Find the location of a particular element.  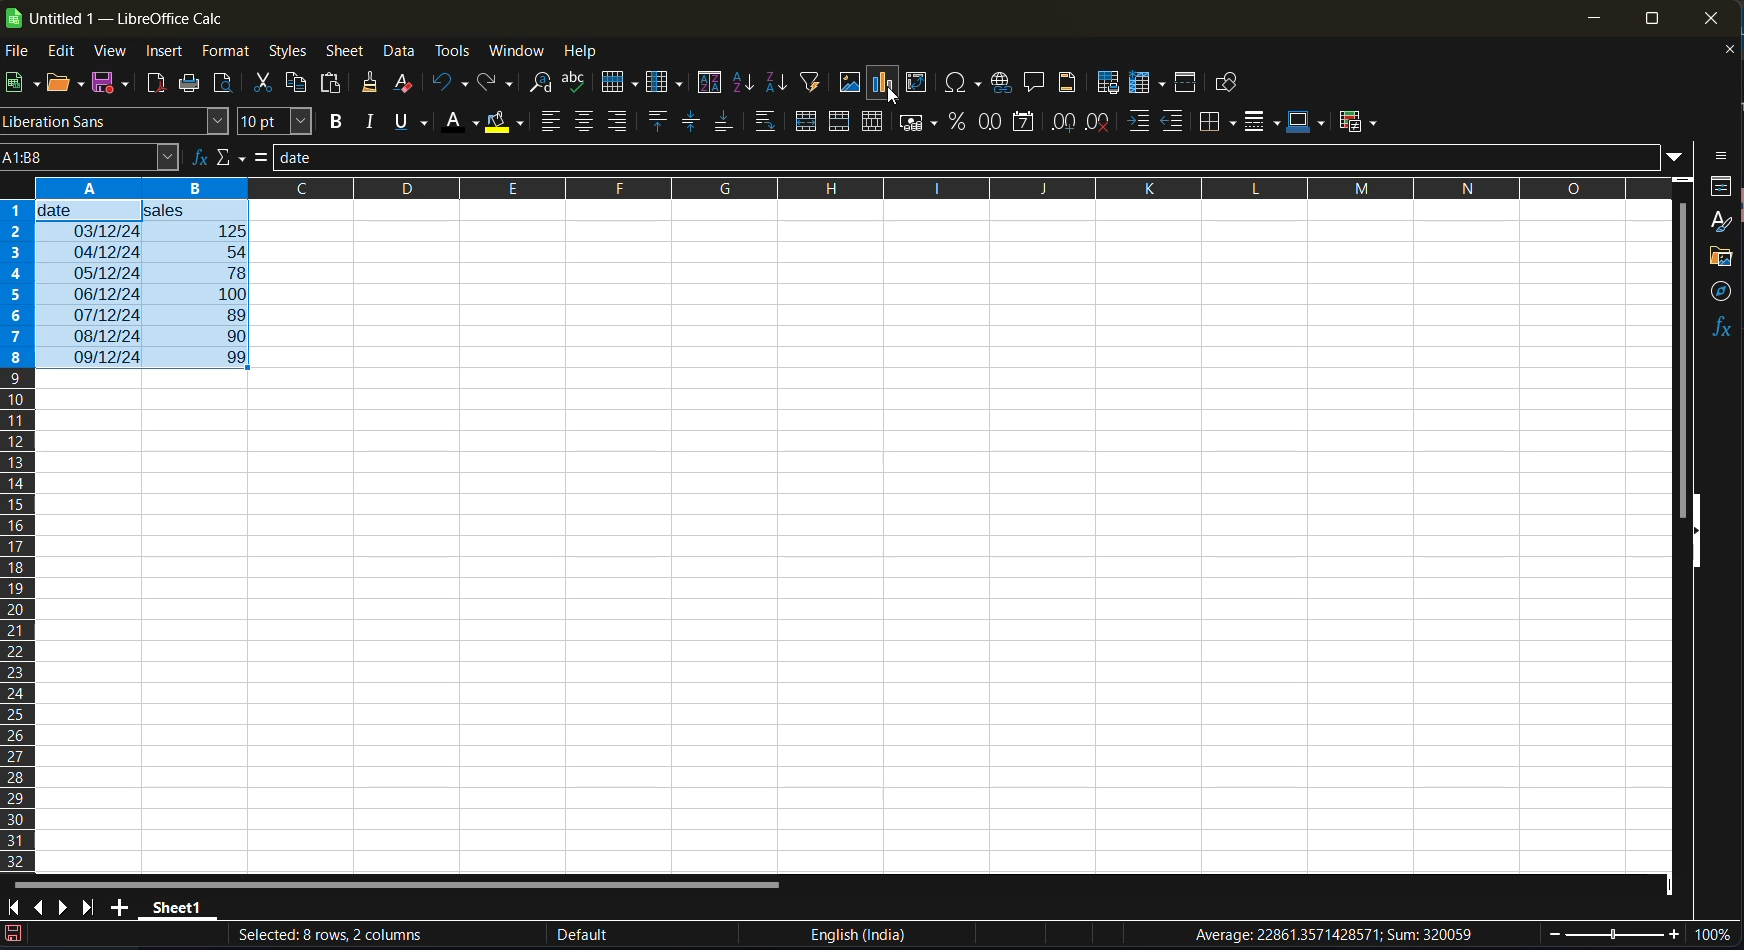

function wizard is located at coordinates (199, 160).